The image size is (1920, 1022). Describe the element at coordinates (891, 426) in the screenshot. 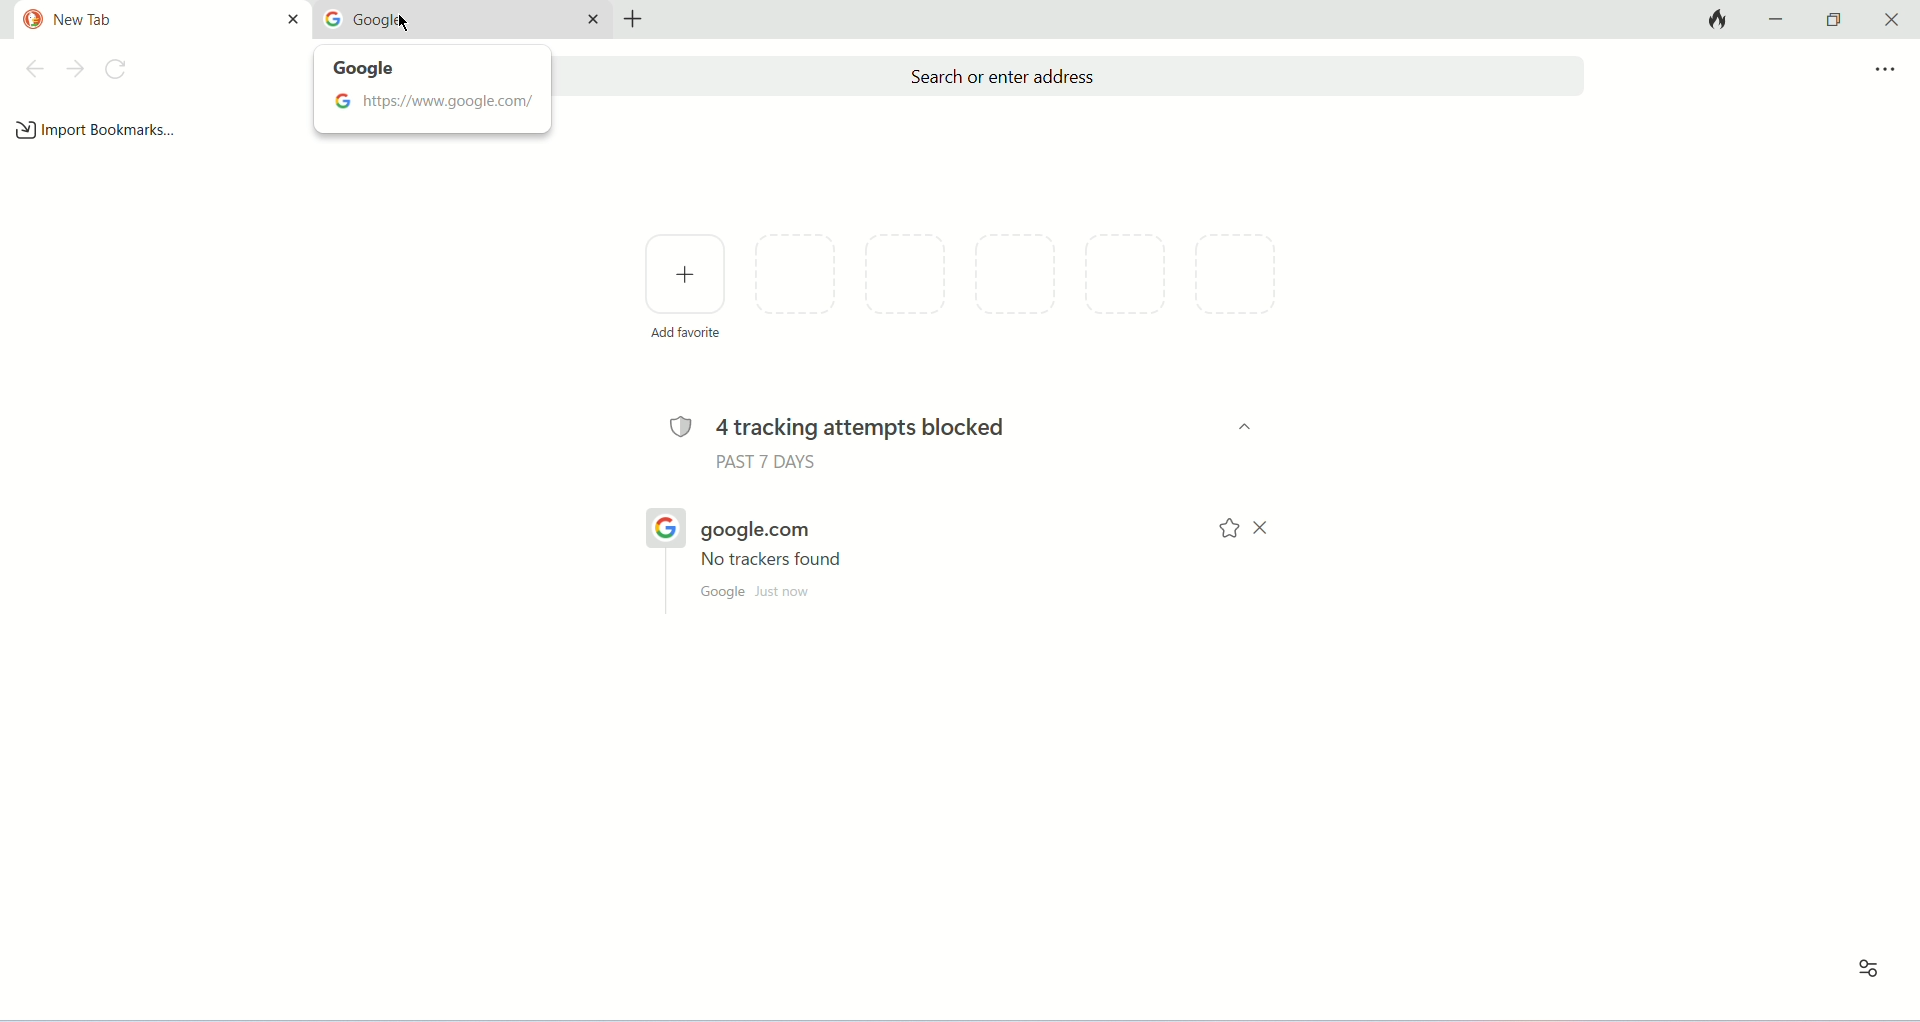

I see `4 tracking attempts blocked` at that location.